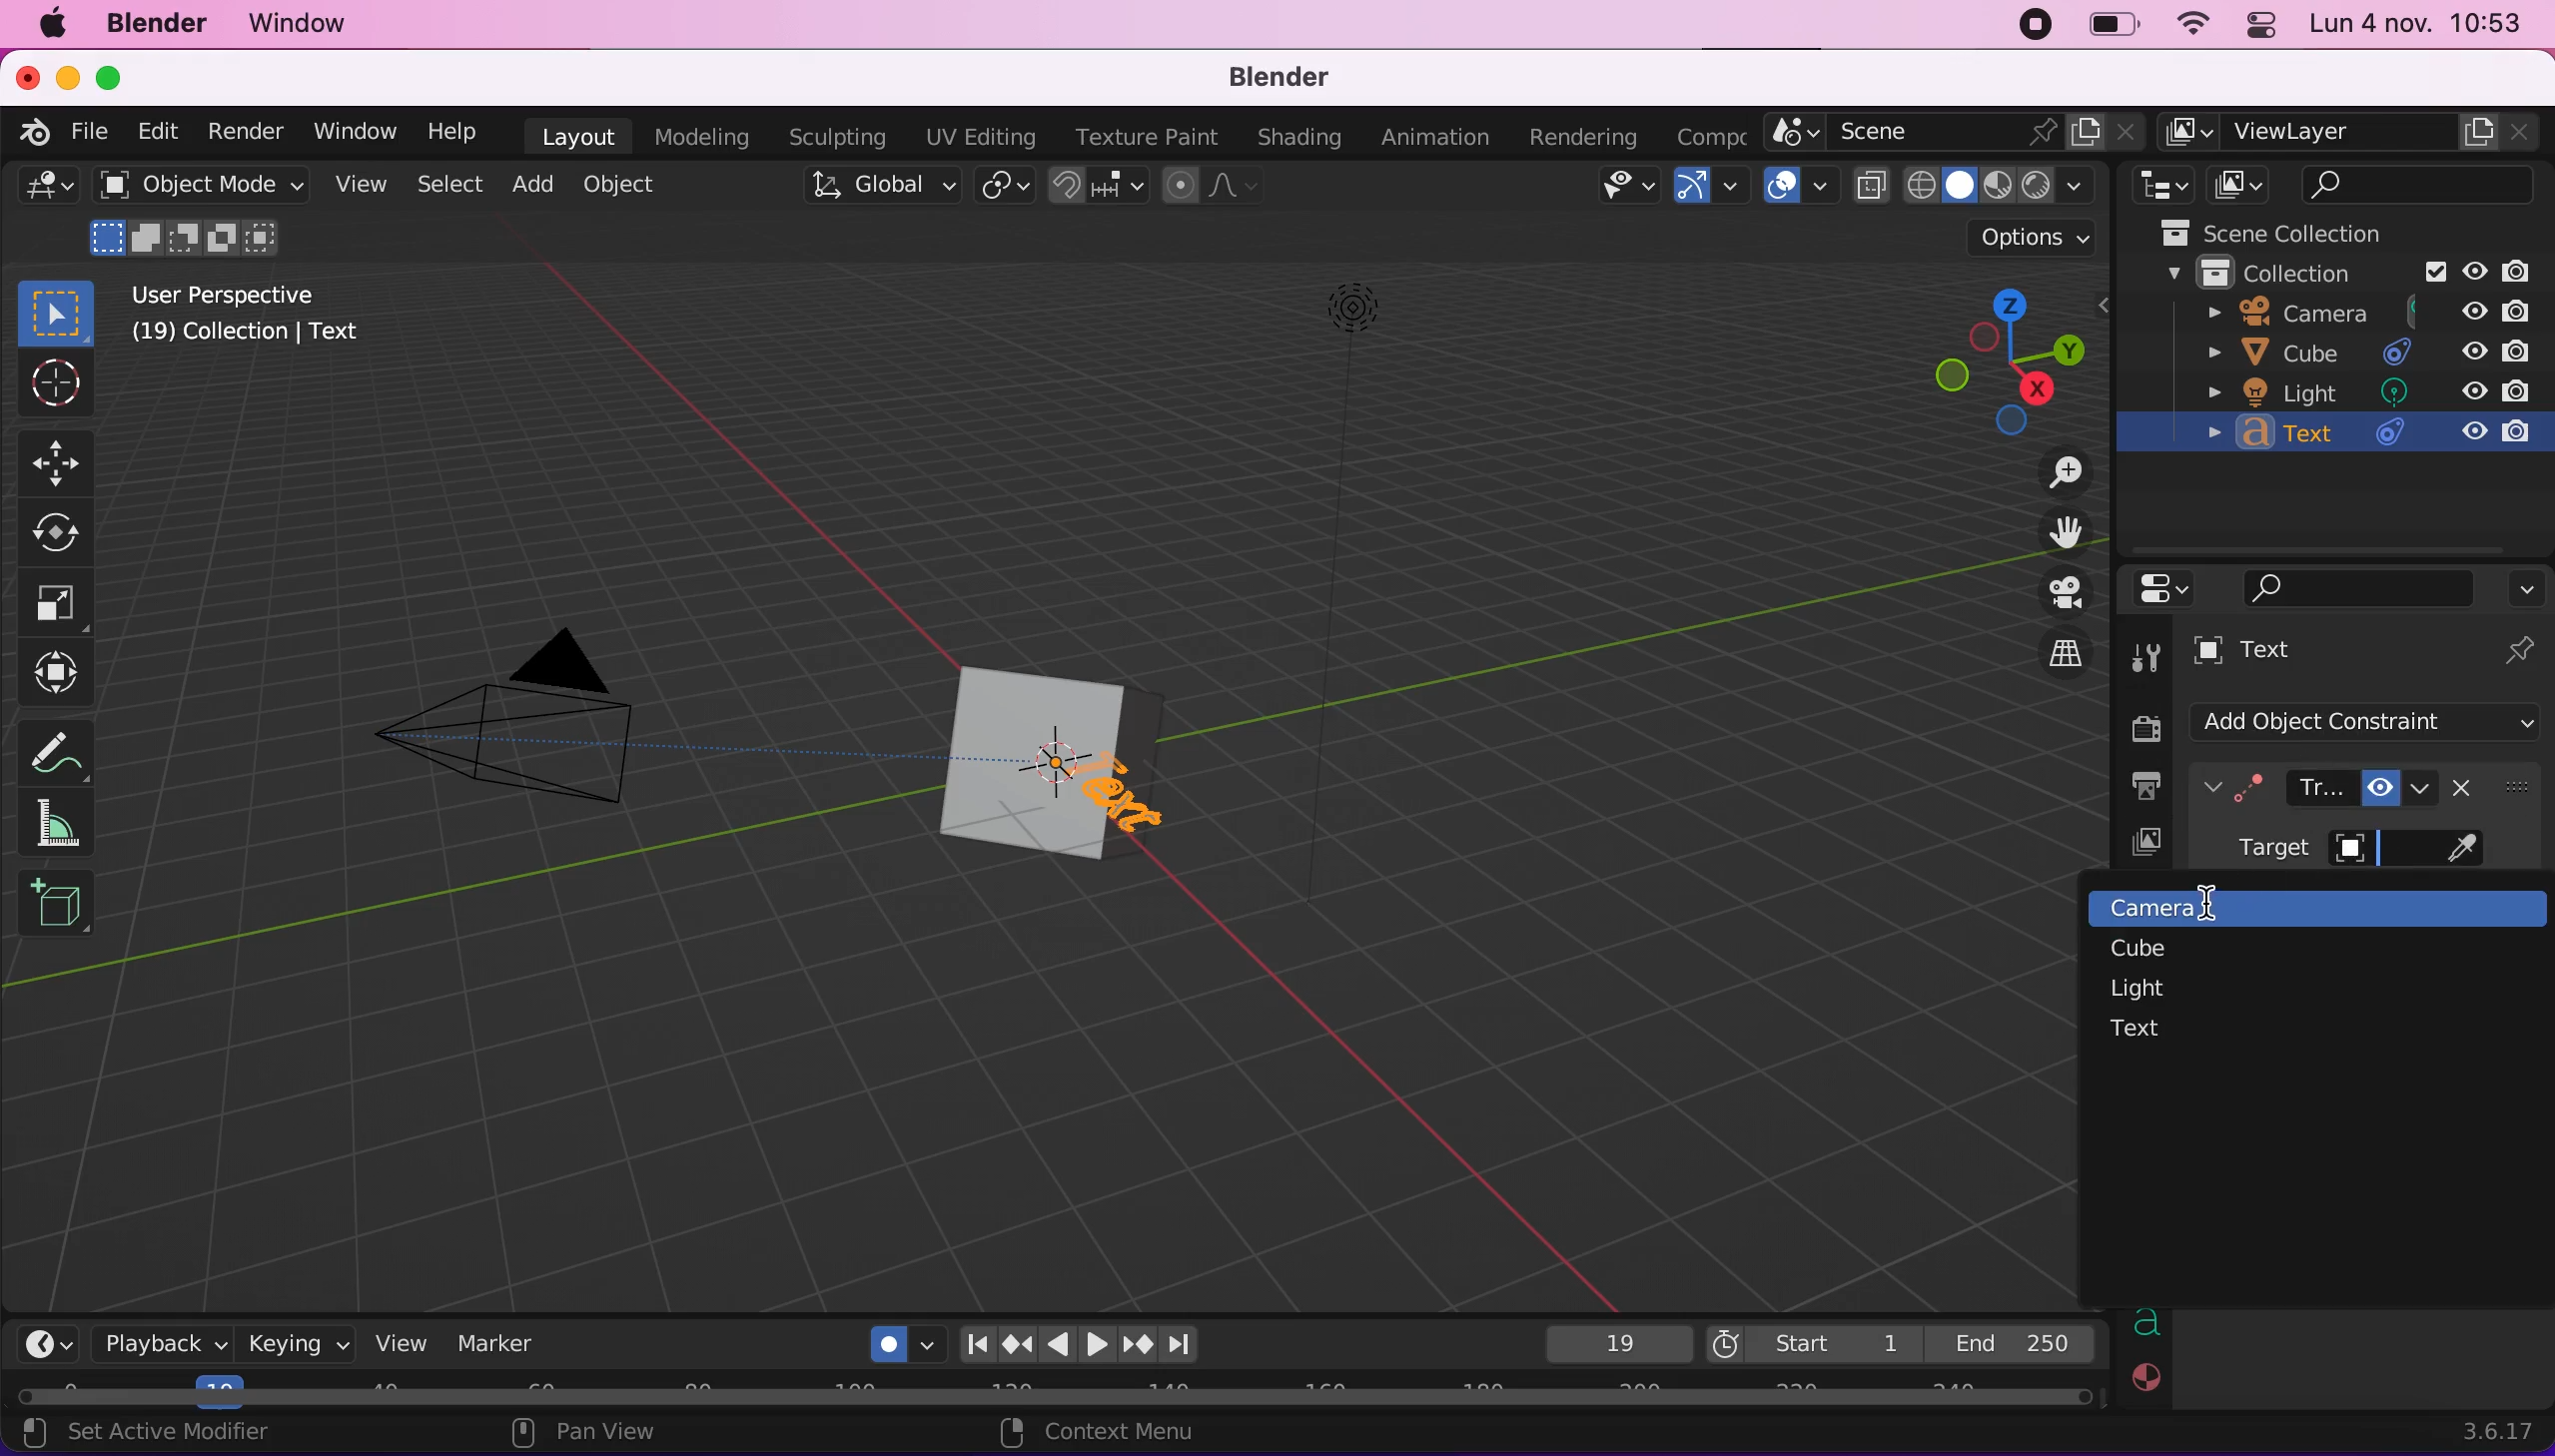 The height and width of the screenshot is (1456, 2555). Describe the element at coordinates (2244, 185) in the screenshot. I see `display mode` at that location.